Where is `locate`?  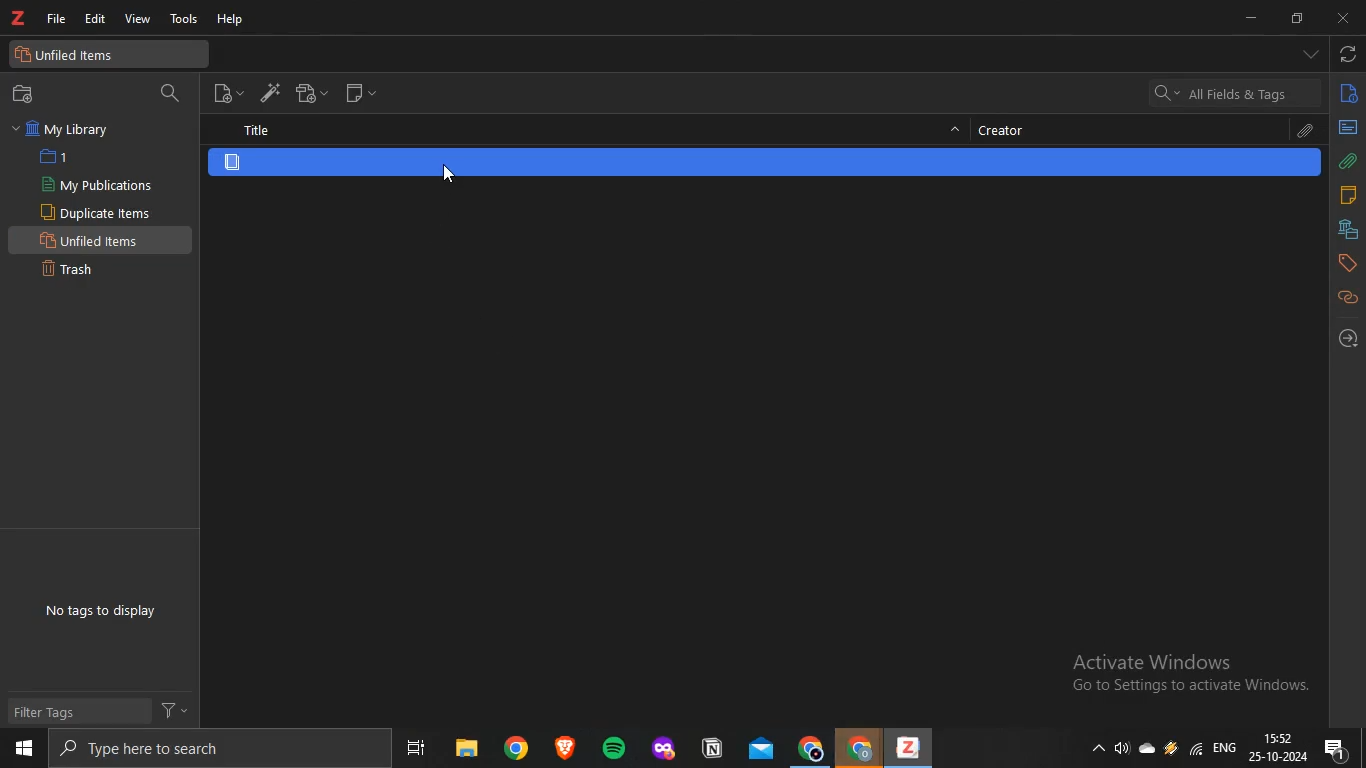 locate is located at coordinates (1347, 338).